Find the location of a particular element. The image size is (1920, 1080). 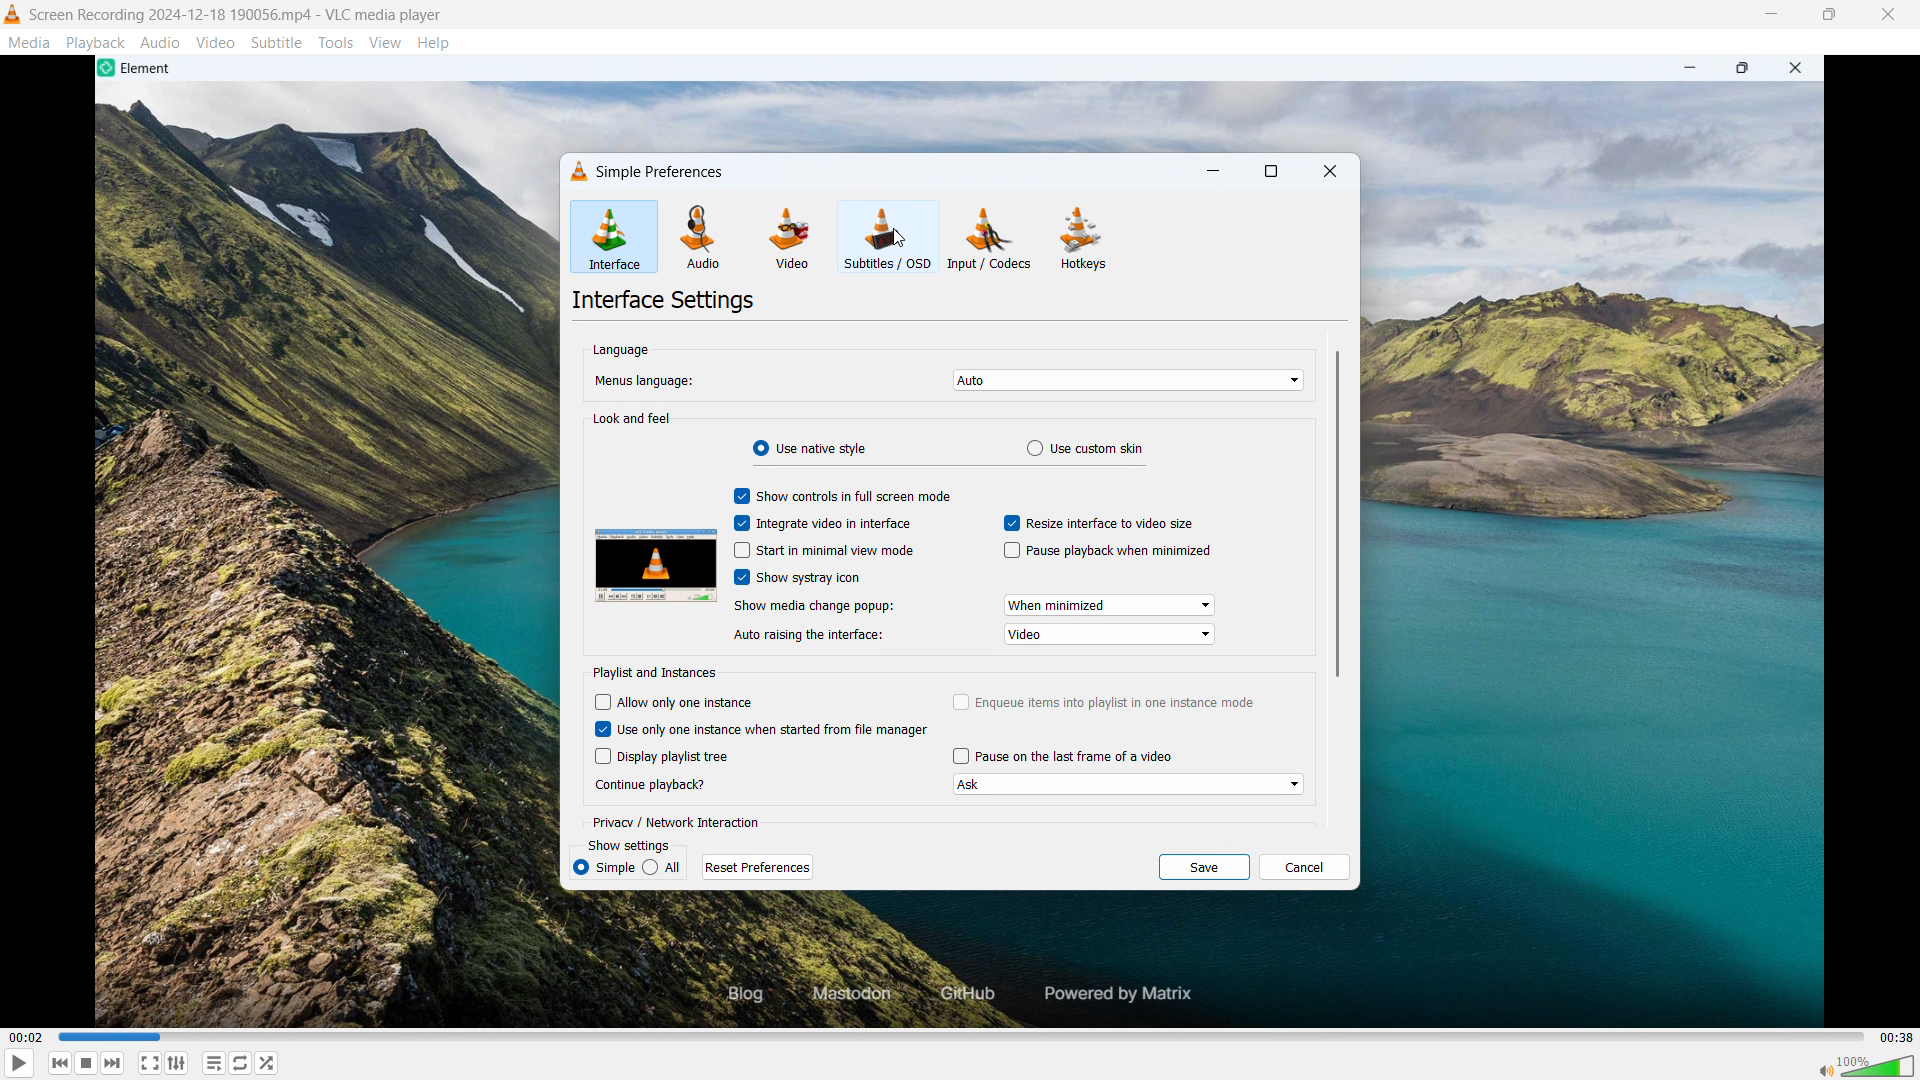

toggle playlist is located at coordinates (213, 1062).